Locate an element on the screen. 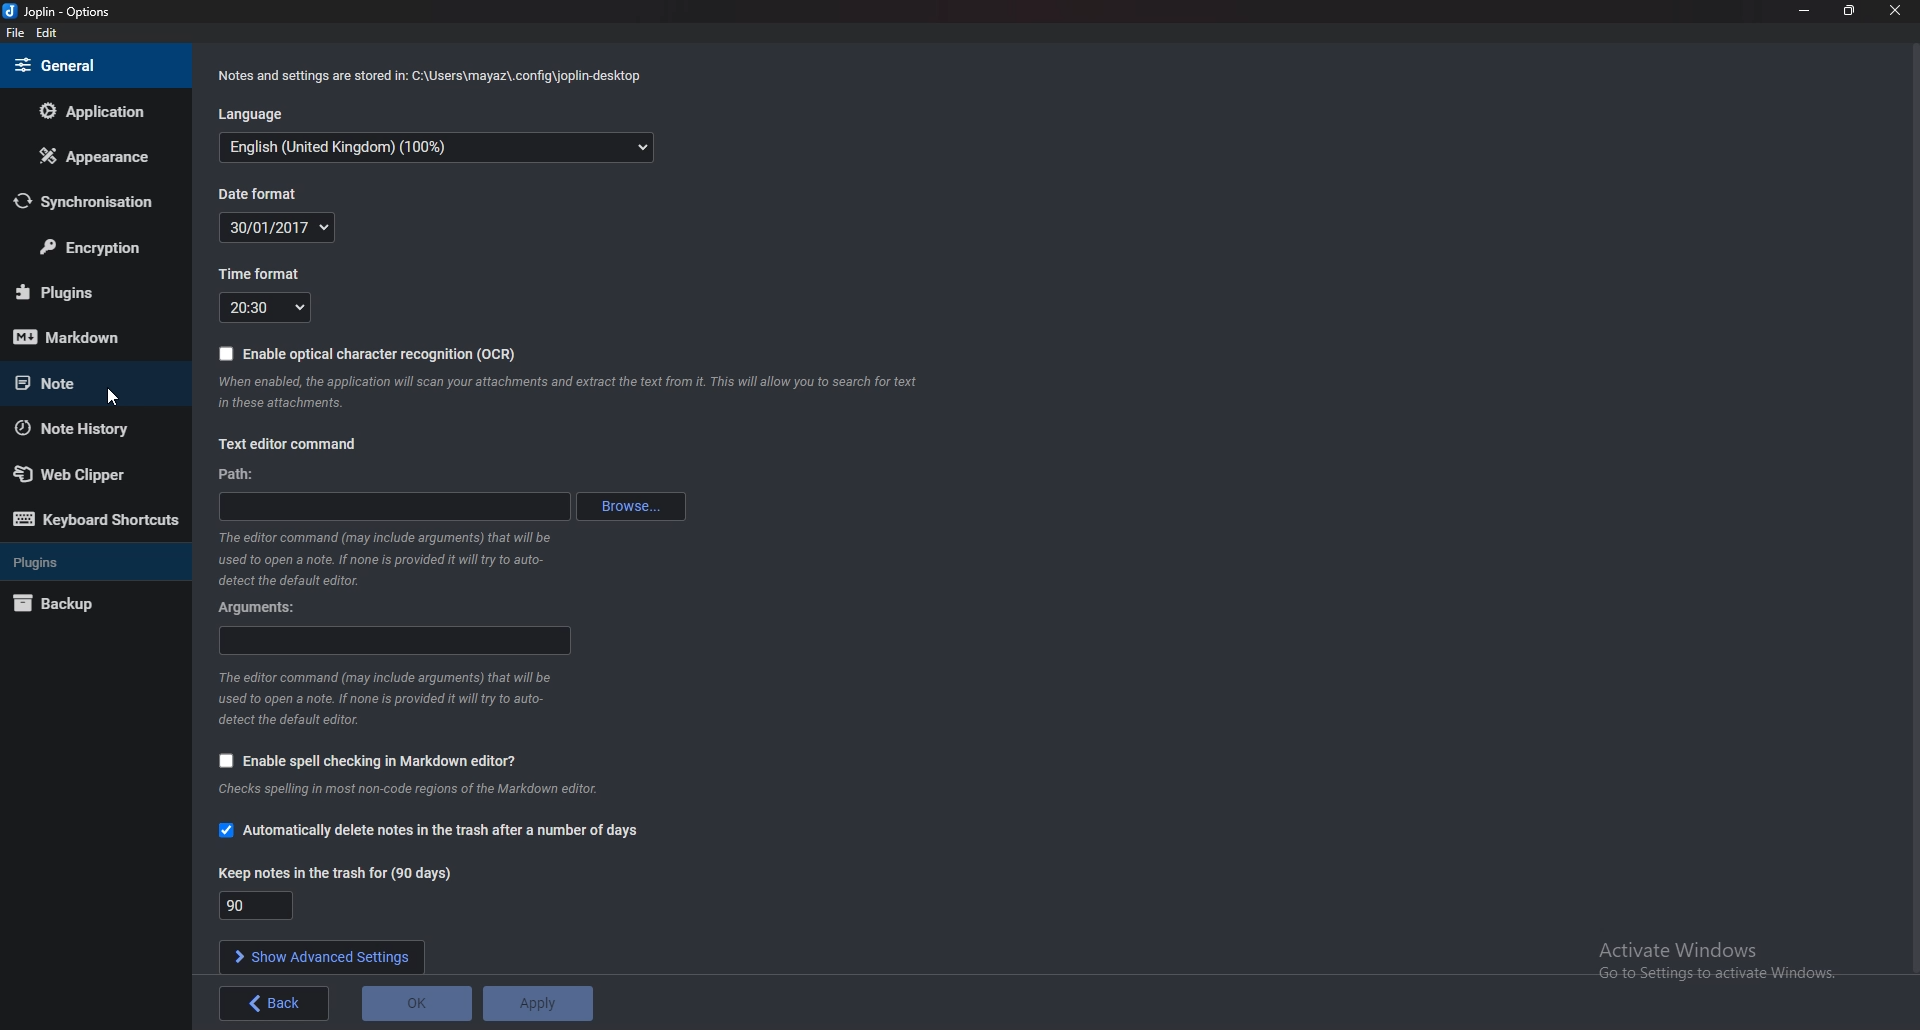 The width and height of the screenshot is (1920, 1030). Time format is located at coordinates (267, 308).